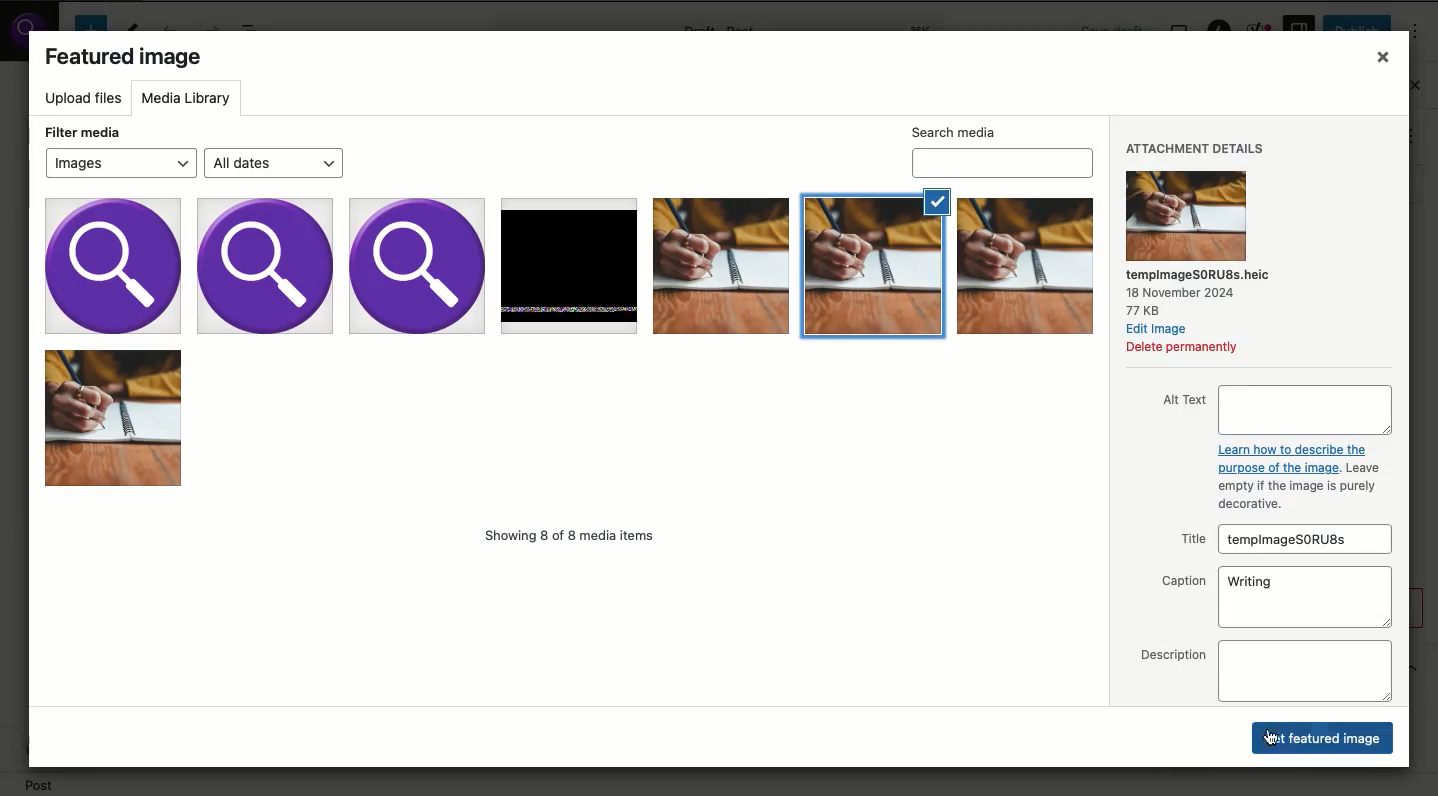 Image resolution: width=1438 pixels, height=796 pixels. Describe the element at coordinates (1199, 273) in the screenshot. I see `name` at that location.